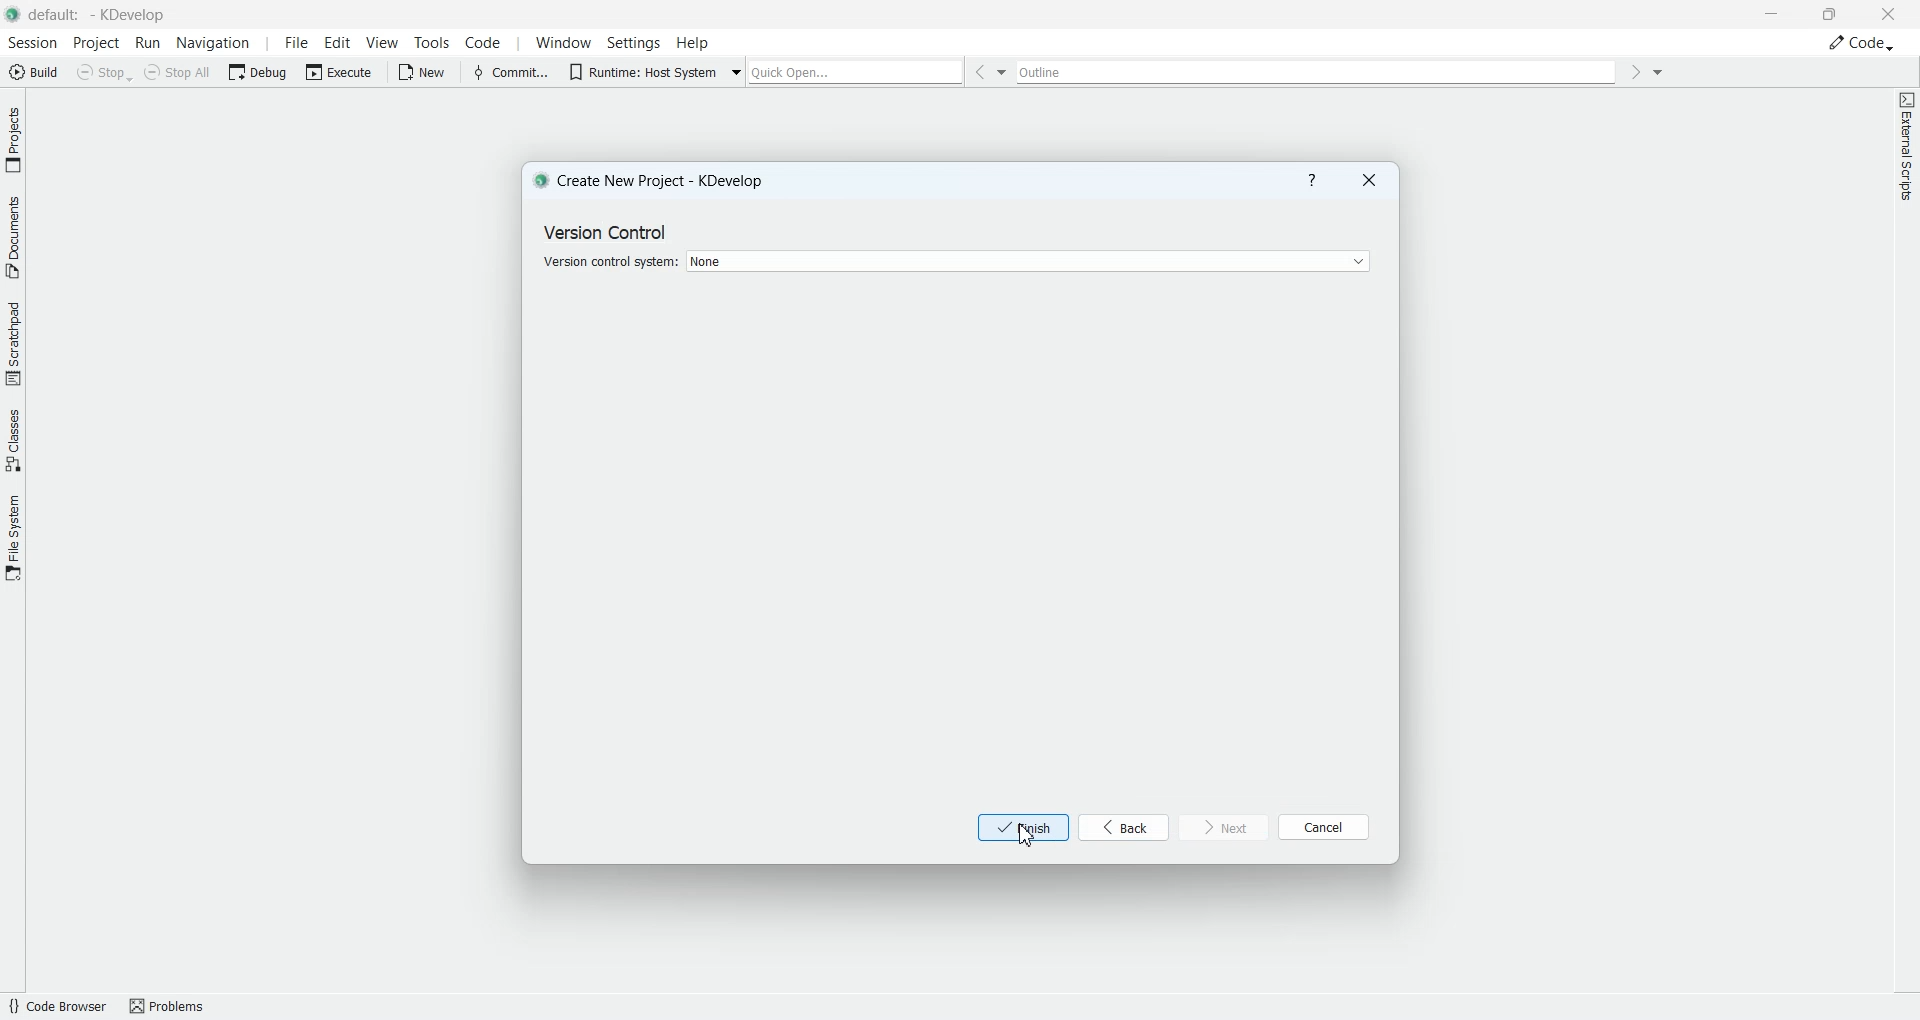 The image size is (1920, 1020). What do you see at coordinates (426, 72) in the screenshot?
I see `New` at bounding box center [426, 72].